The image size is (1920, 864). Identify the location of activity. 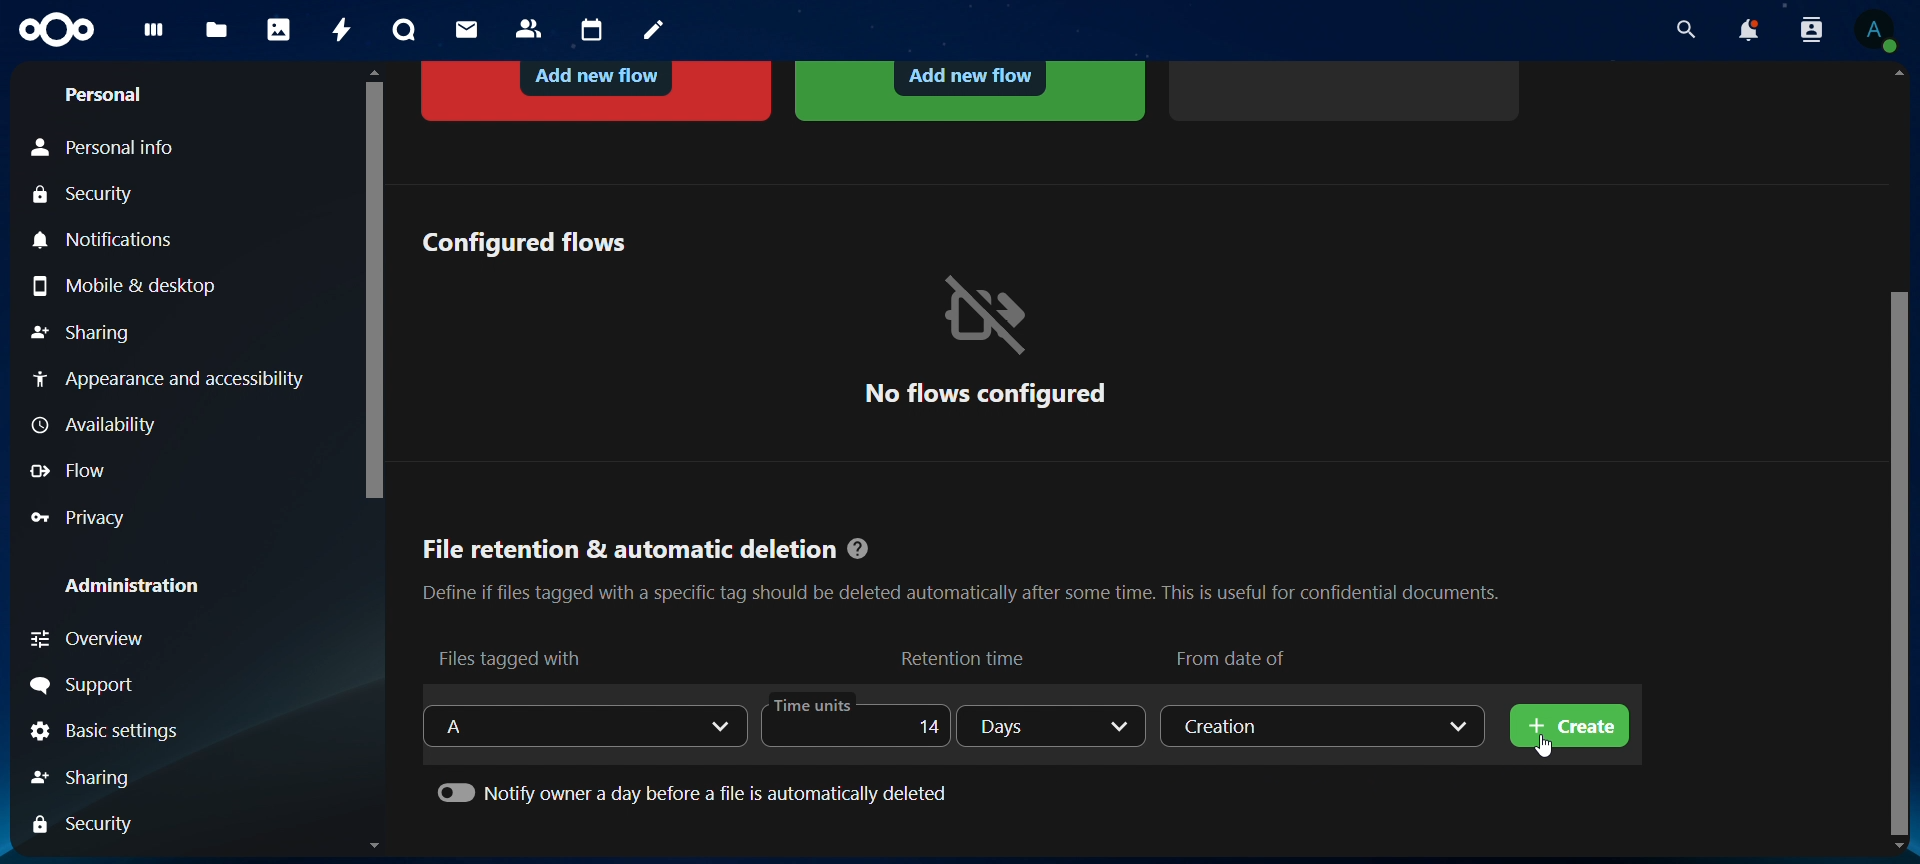
(344, 30).